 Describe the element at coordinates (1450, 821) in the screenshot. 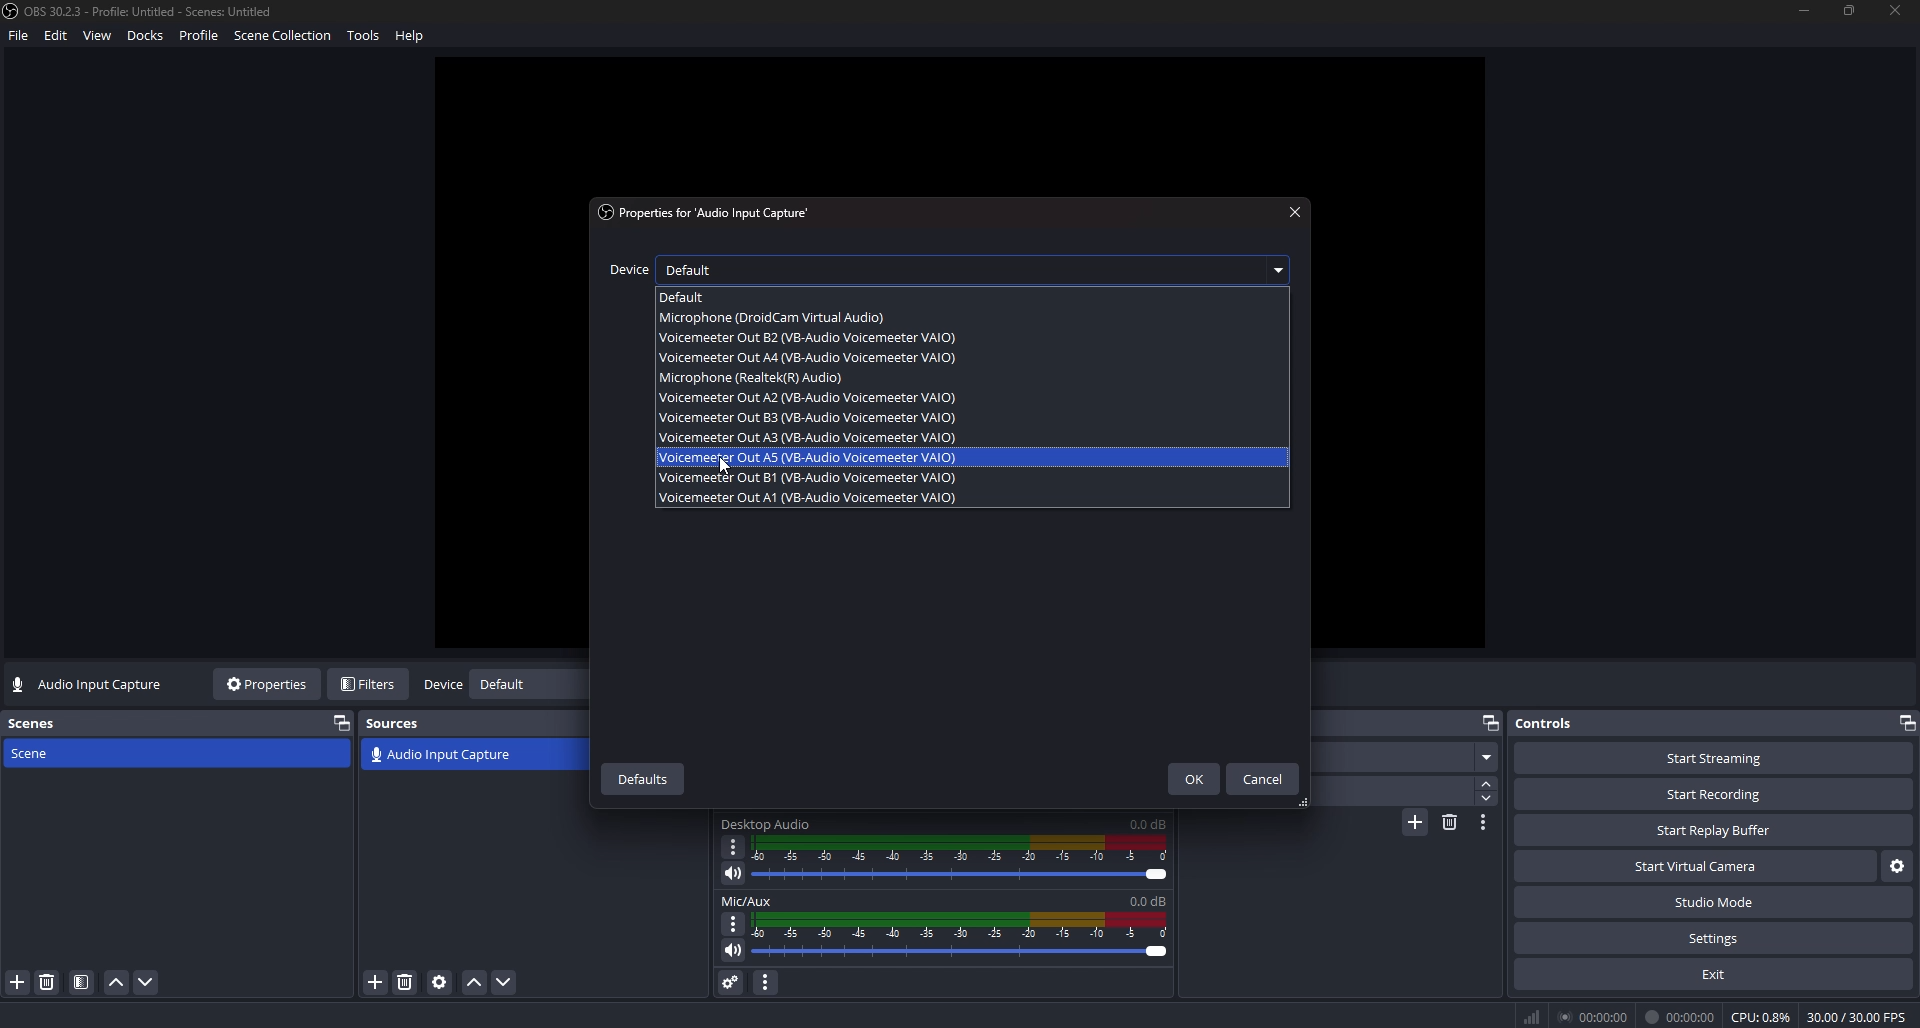

I see `remove transition` at that location.